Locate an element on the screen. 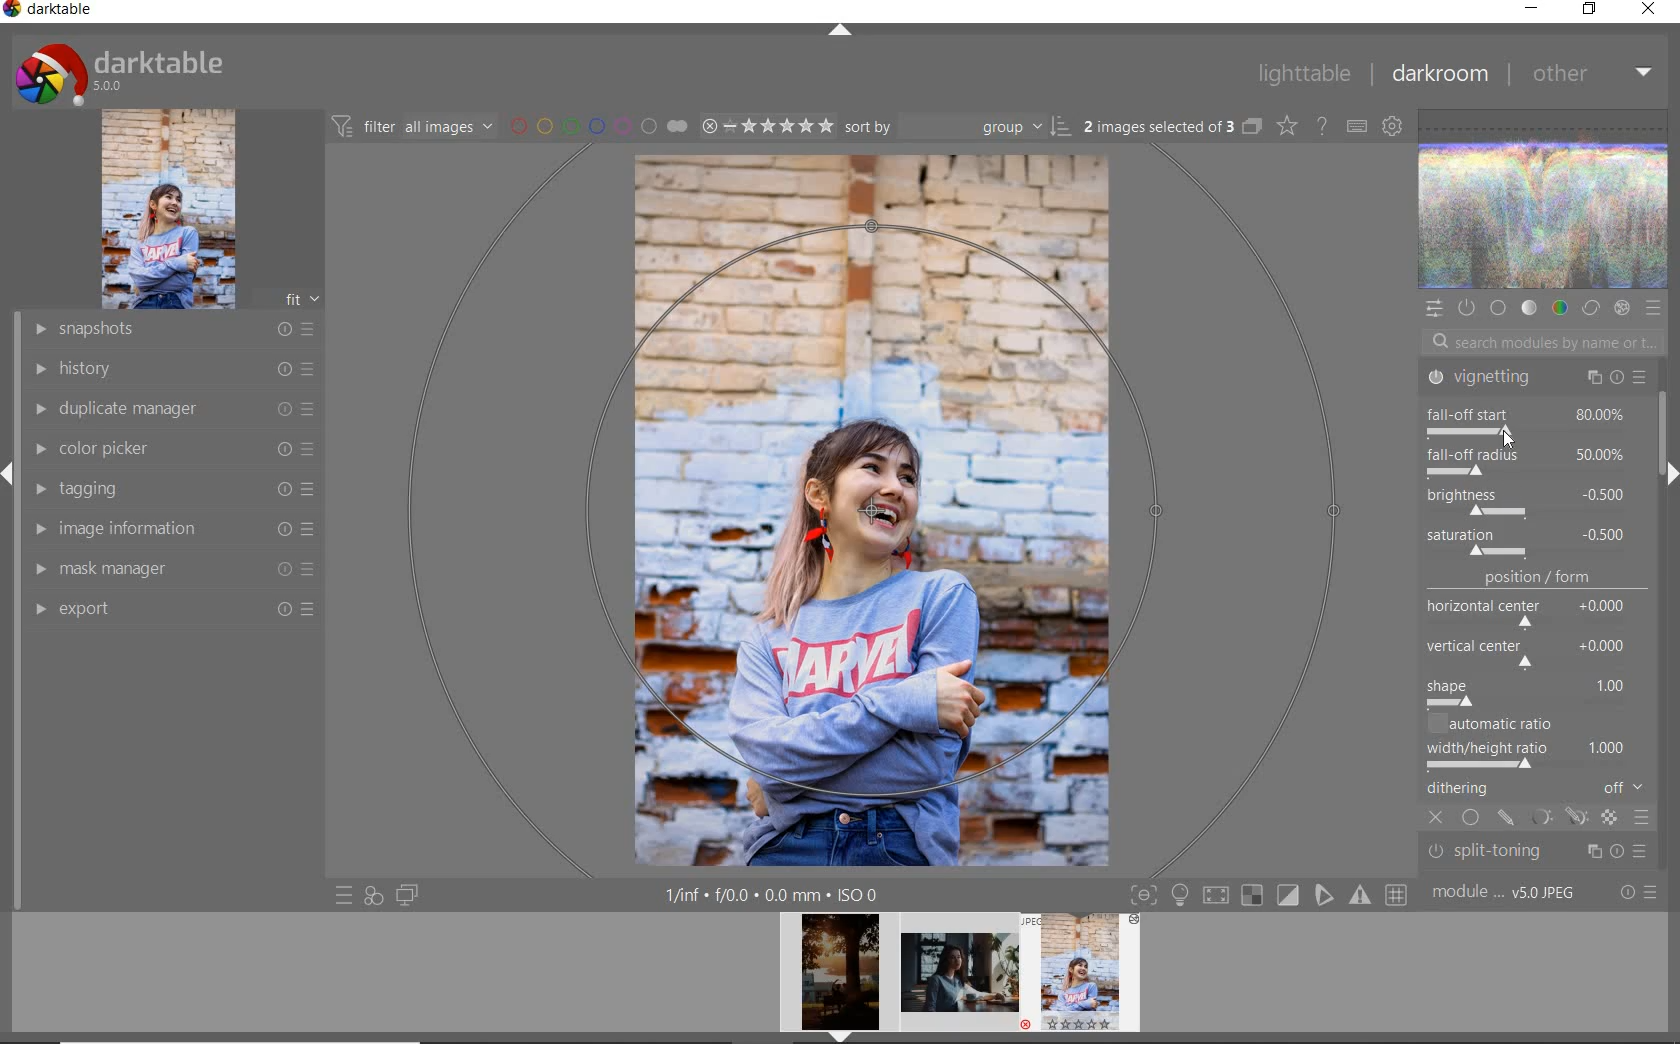 Image resolution: width=1680 pixels, height=1044 pixels. base  is located at coordinates (1500, 309).